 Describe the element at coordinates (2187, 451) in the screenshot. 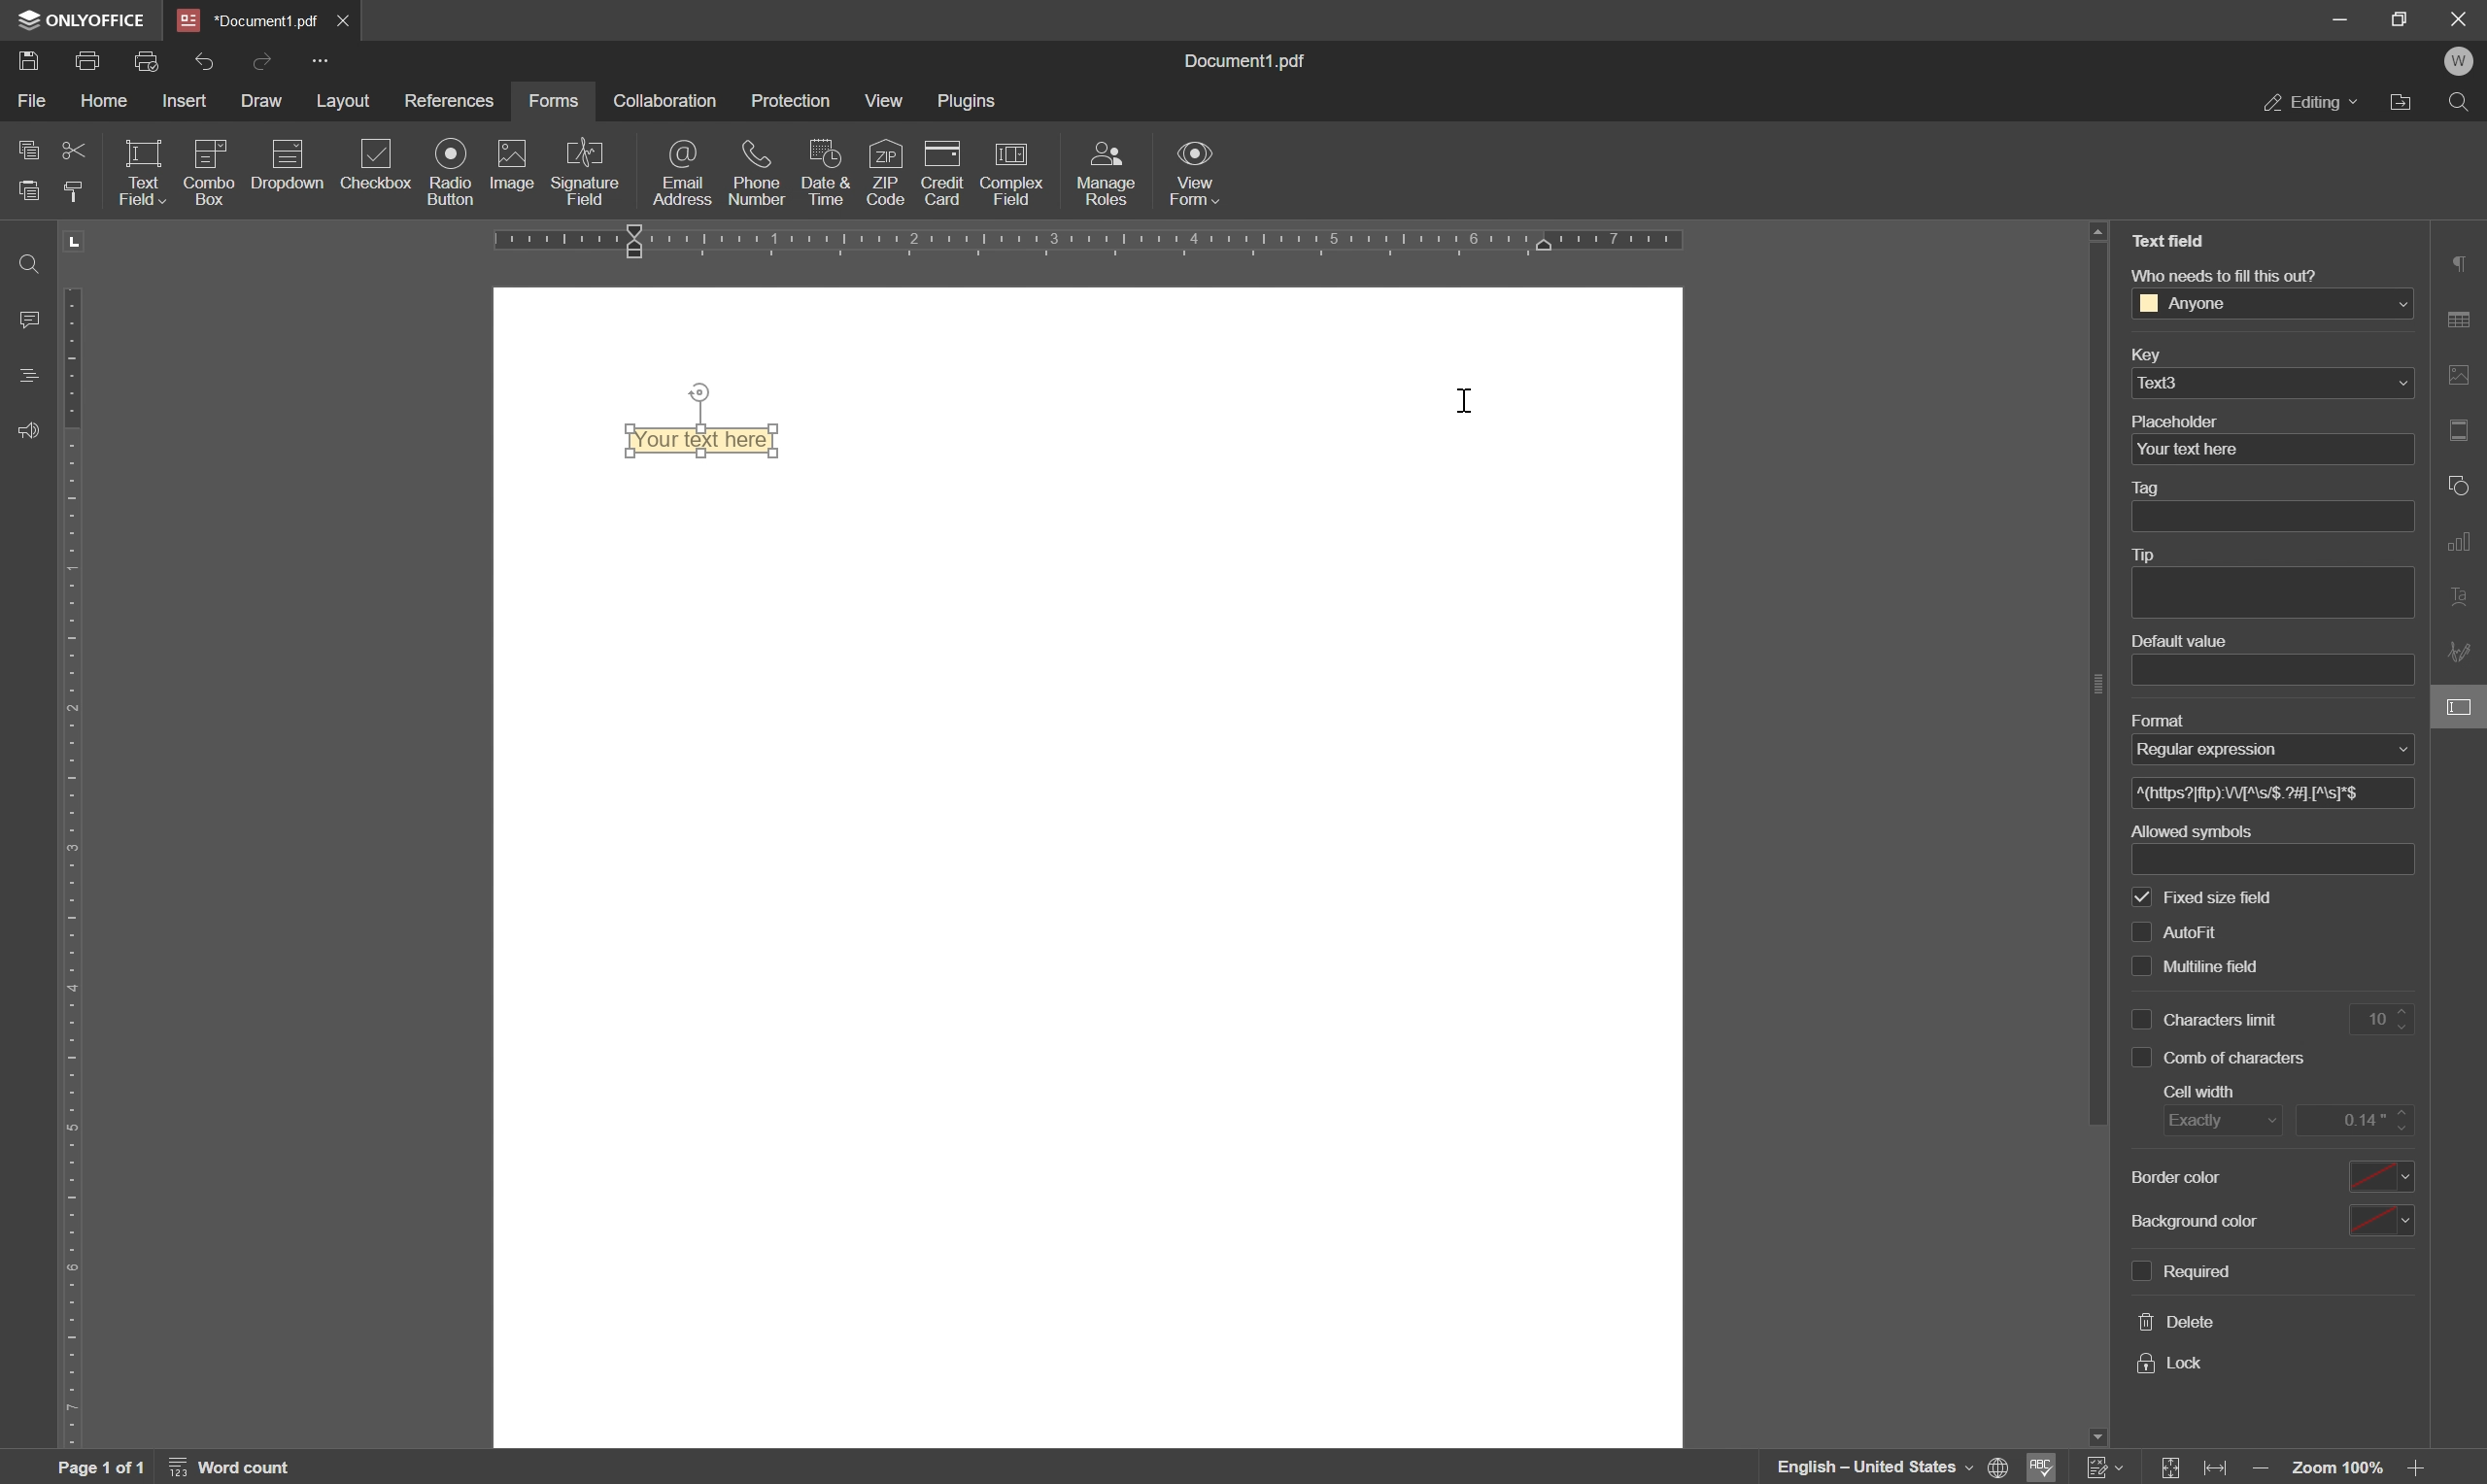

I see `your text here` at that location.